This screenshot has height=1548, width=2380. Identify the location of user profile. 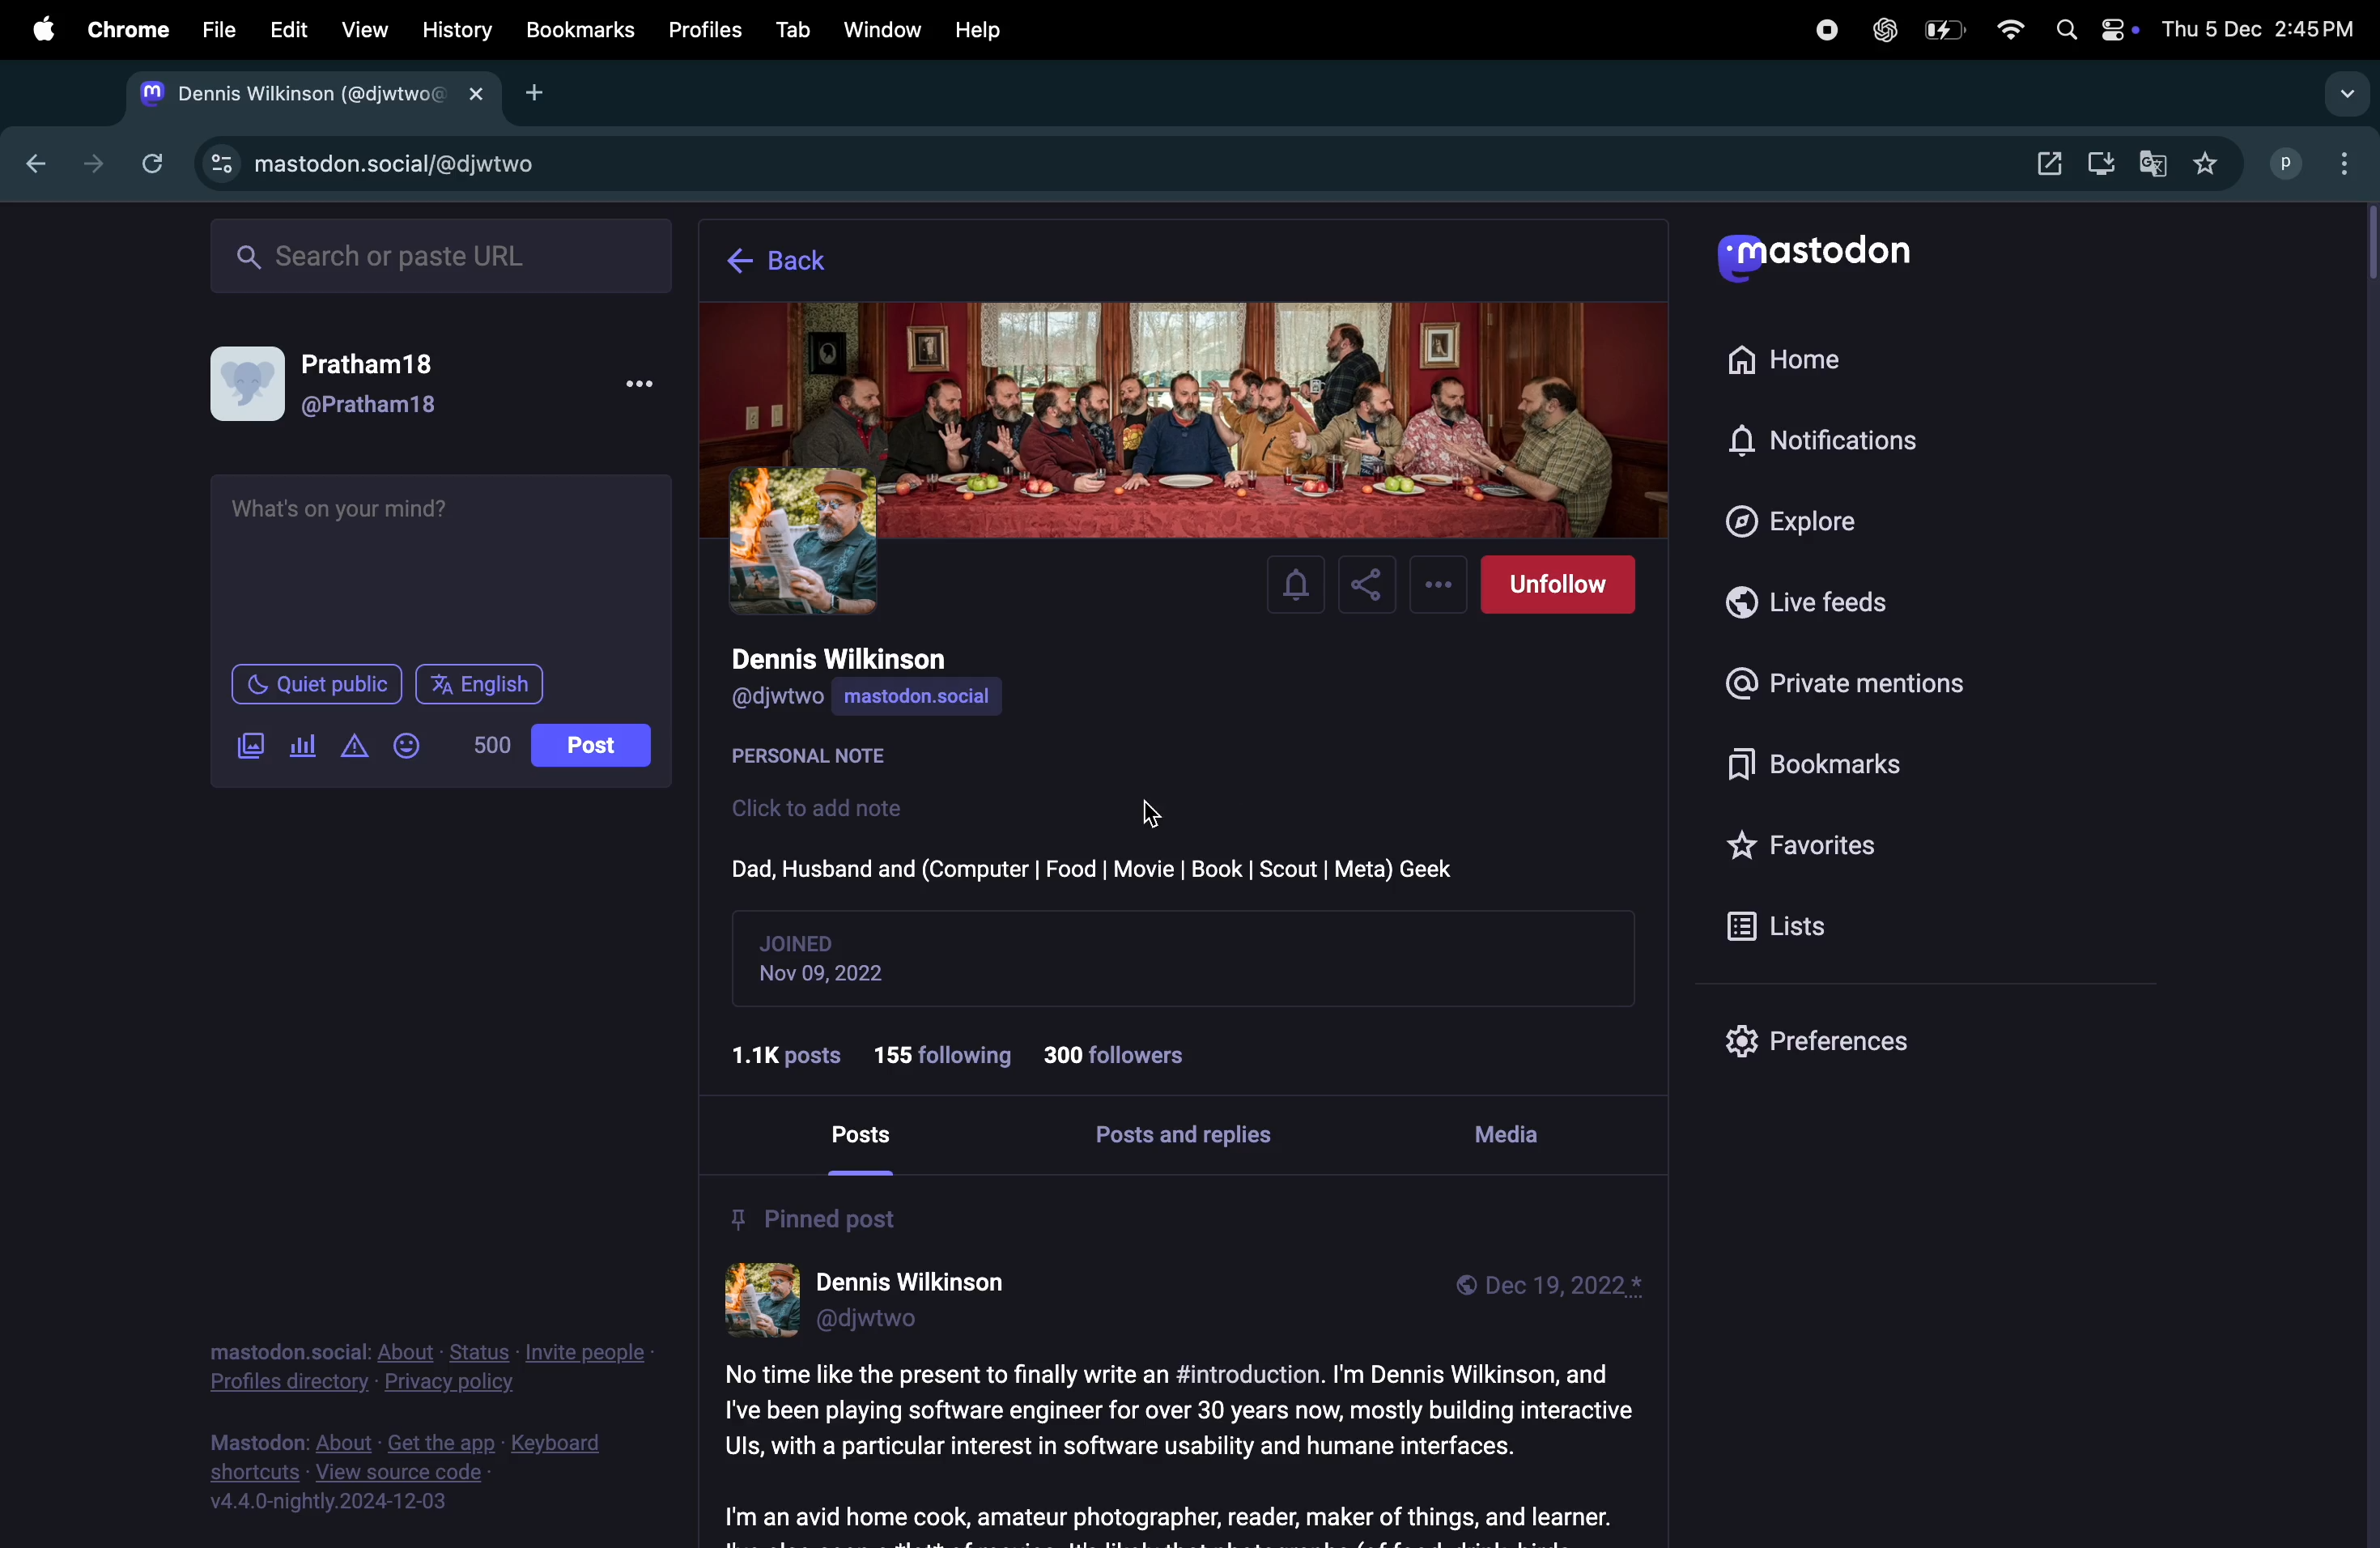
(884, 1303).